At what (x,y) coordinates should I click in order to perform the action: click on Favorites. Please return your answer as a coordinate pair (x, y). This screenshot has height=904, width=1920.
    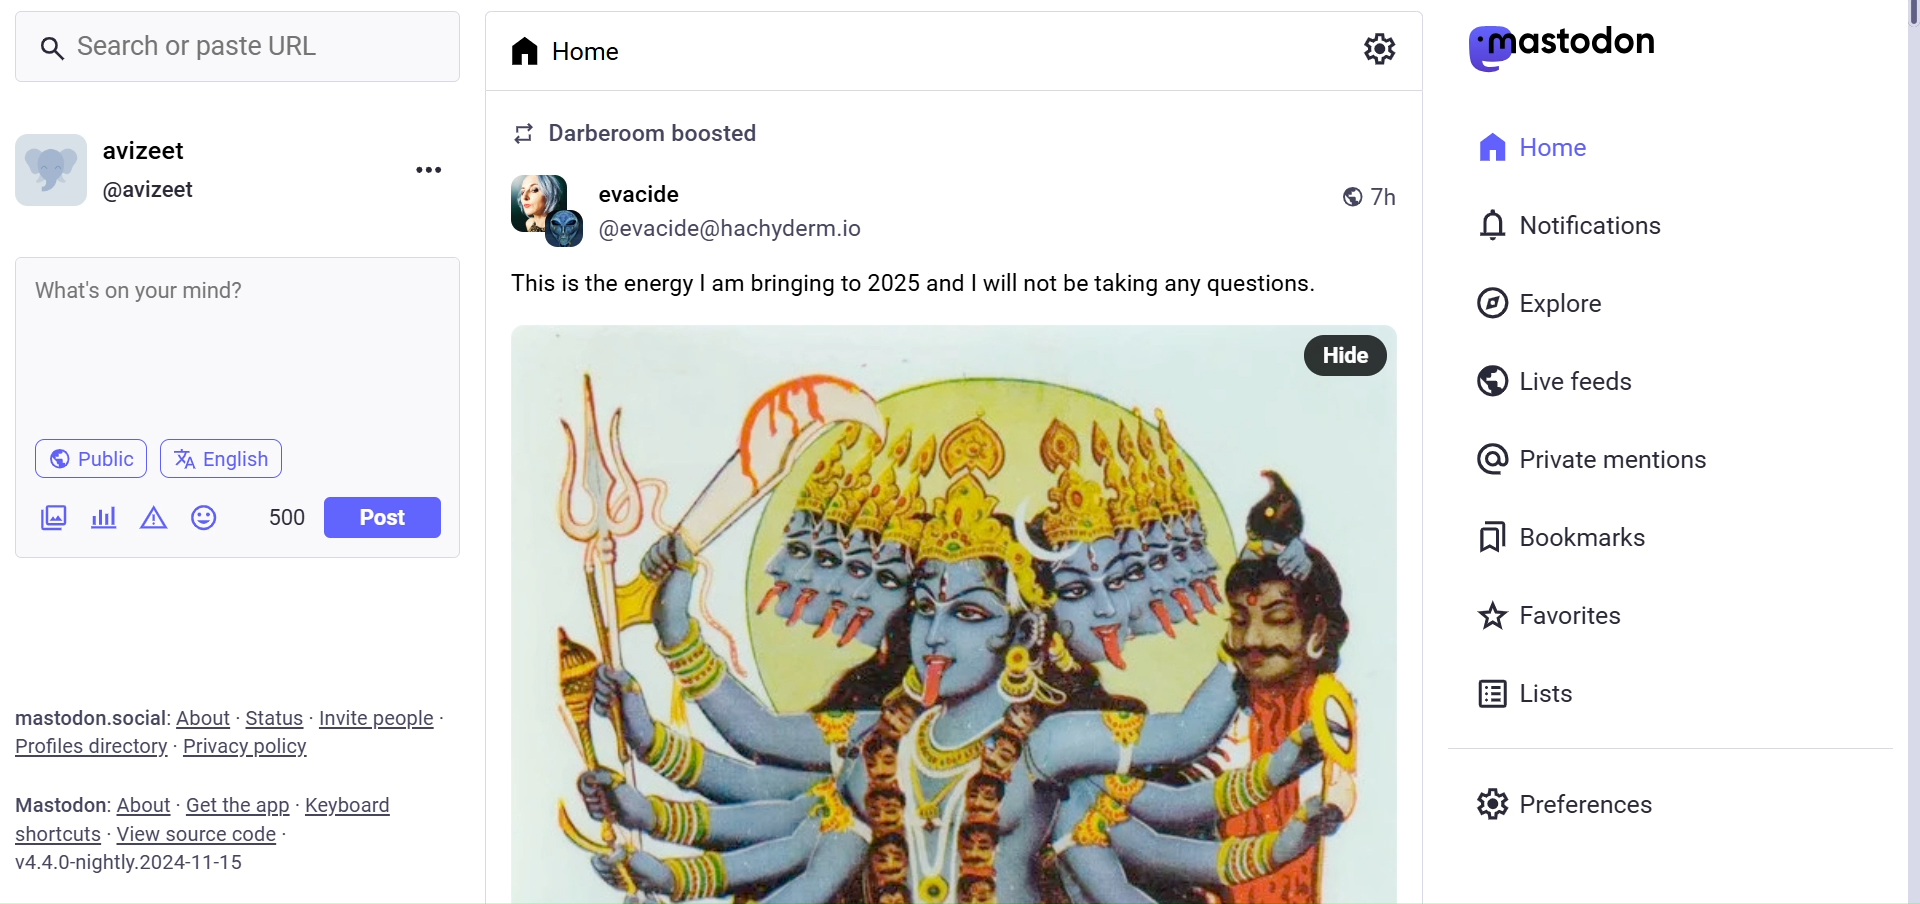
    Looking at the image, I should click on (1554, 614).